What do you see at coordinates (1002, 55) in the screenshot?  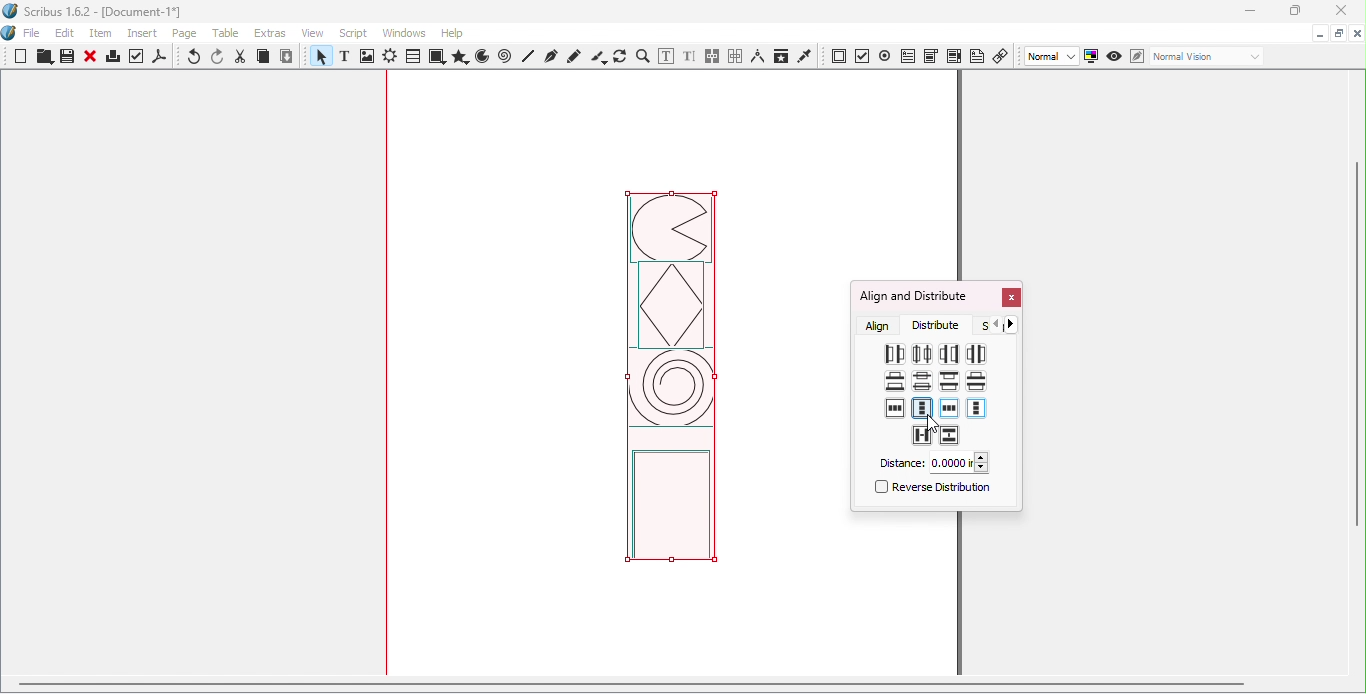 I see `Link annotation` at bounding box center [1002, 55].